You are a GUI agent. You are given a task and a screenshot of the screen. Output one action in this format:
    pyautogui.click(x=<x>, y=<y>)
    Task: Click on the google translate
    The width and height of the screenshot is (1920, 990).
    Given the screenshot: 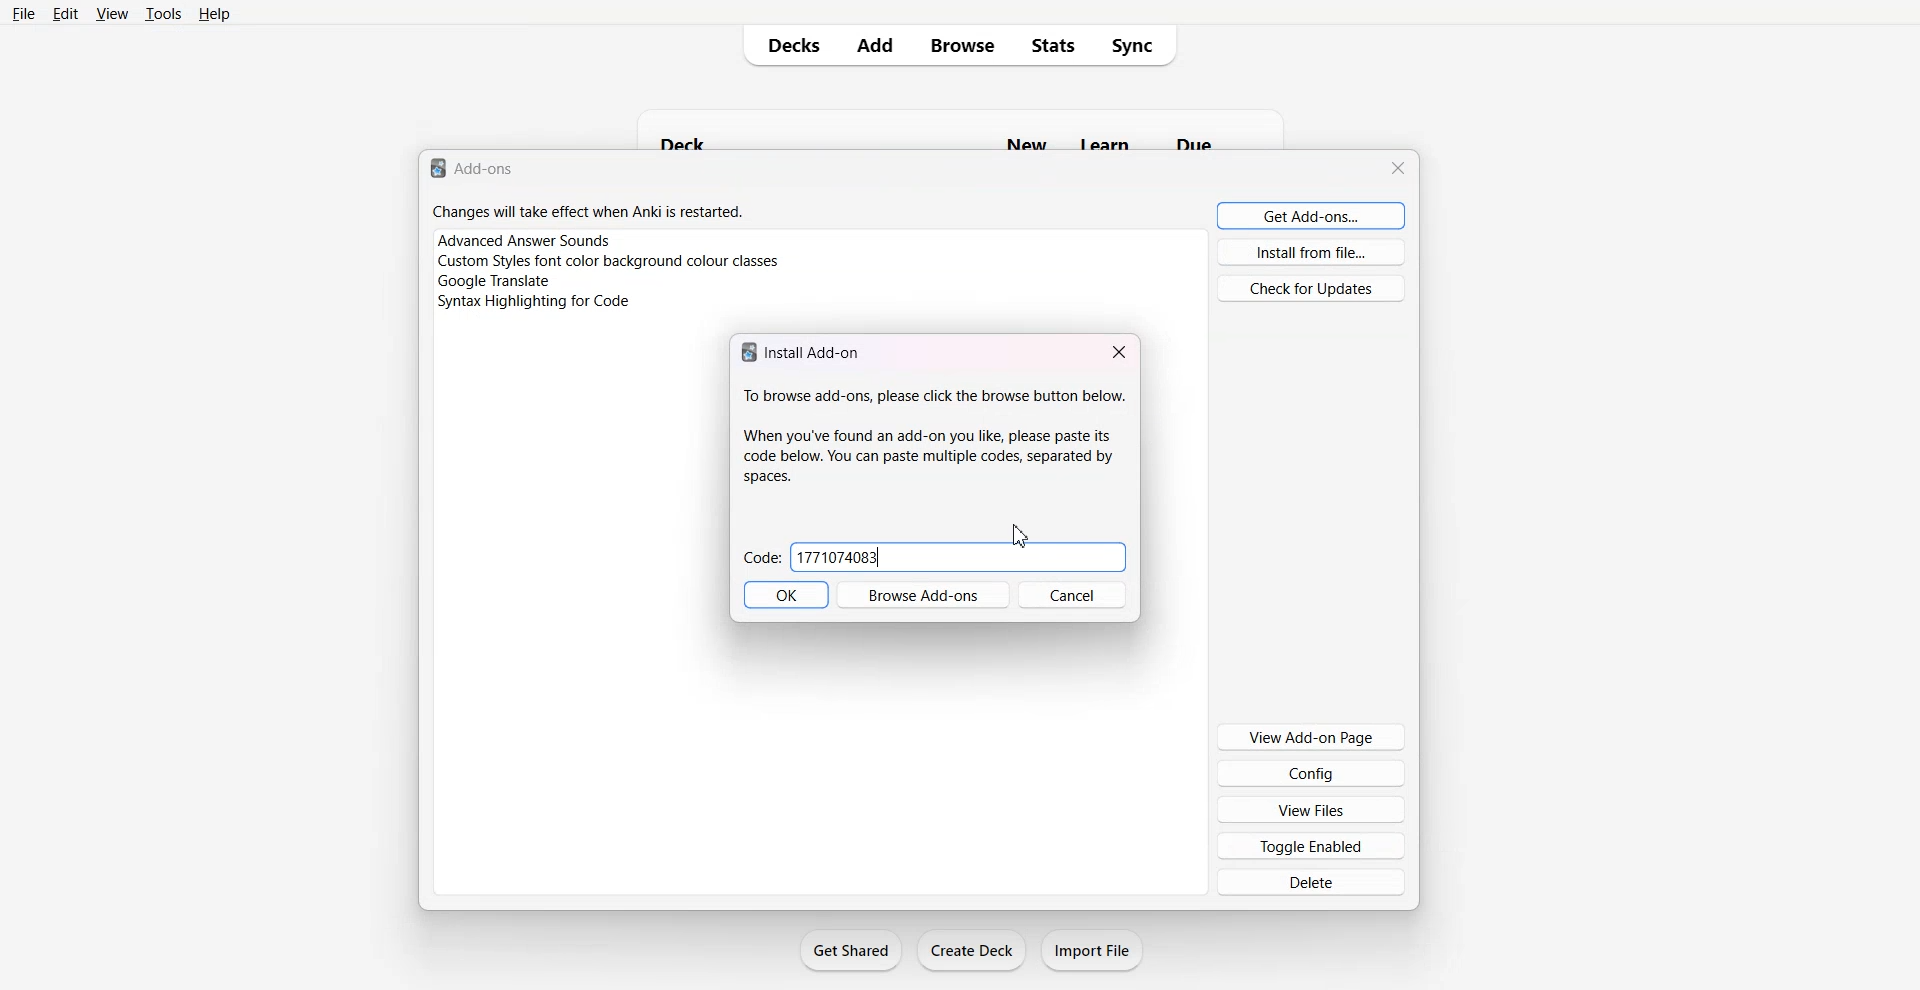 What is the action you would take?
    pyautogui.click(x=492, y=281)
    